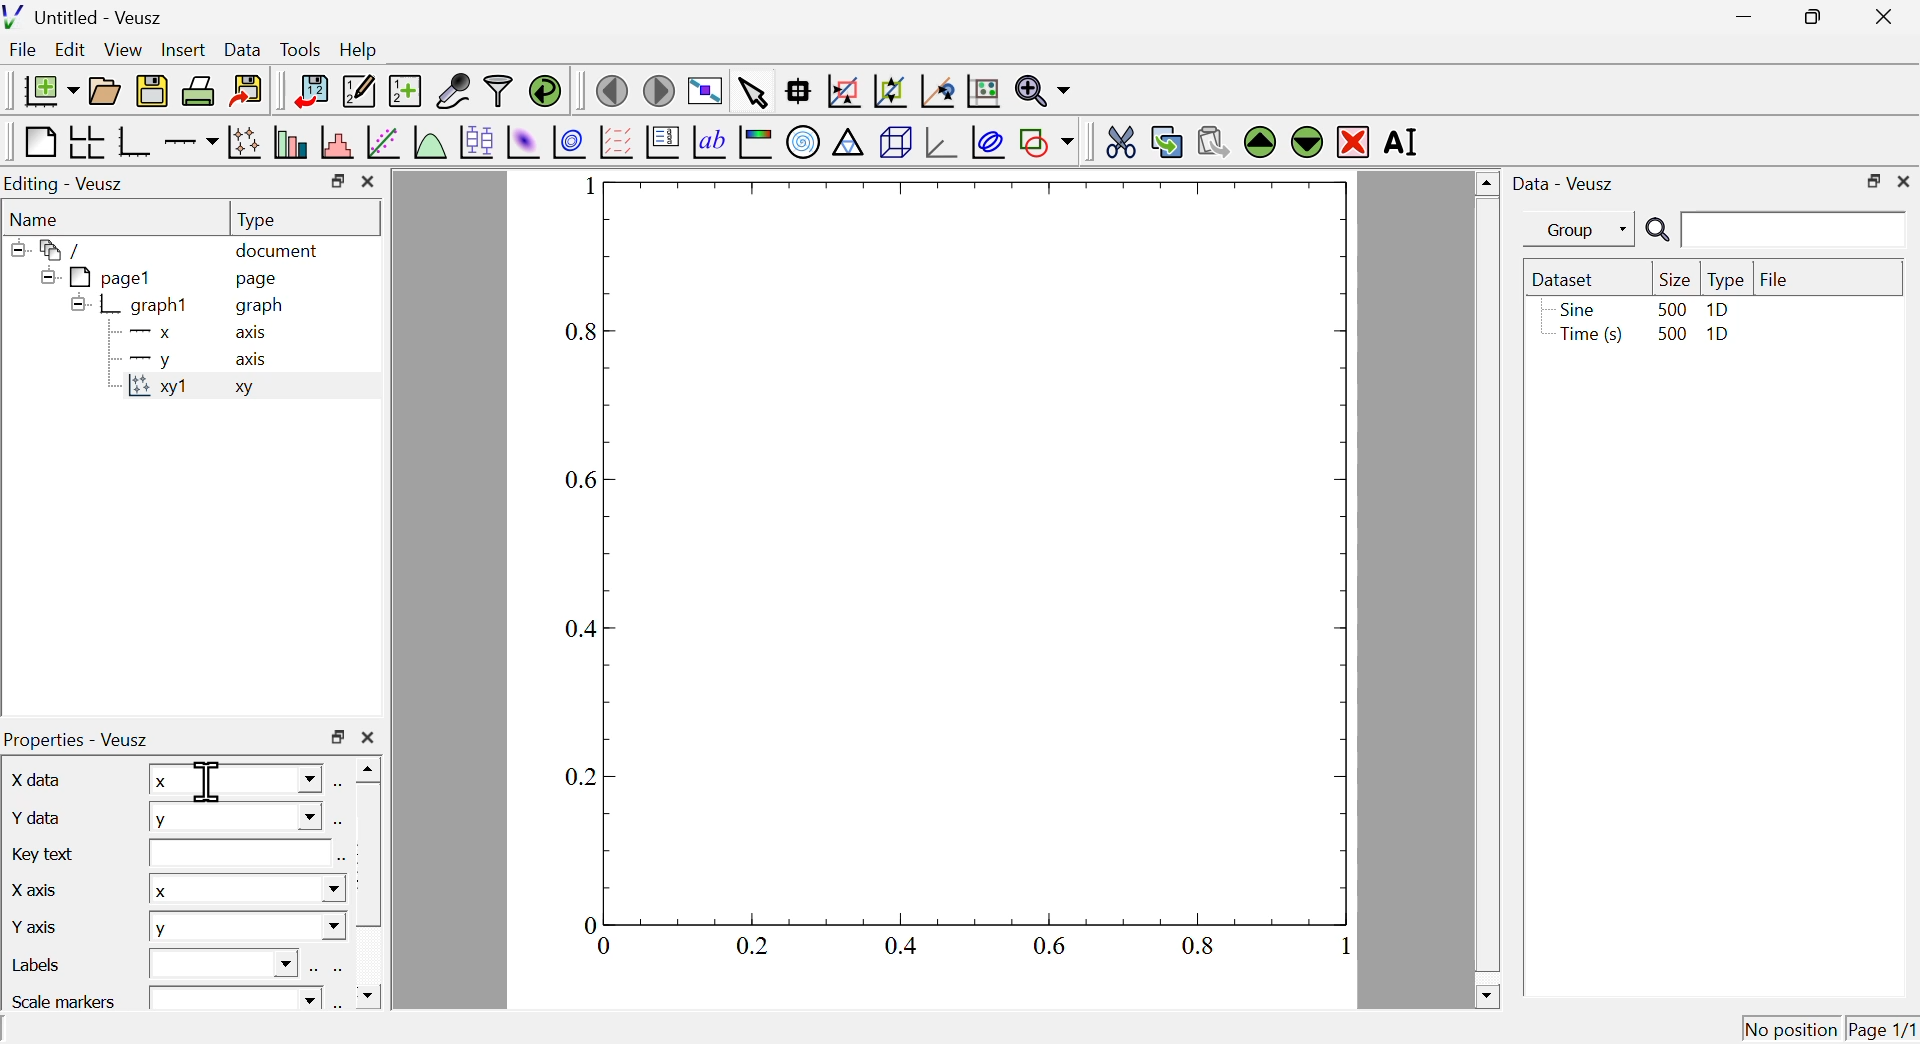  I want to click on plot a function, so click(429, 142).